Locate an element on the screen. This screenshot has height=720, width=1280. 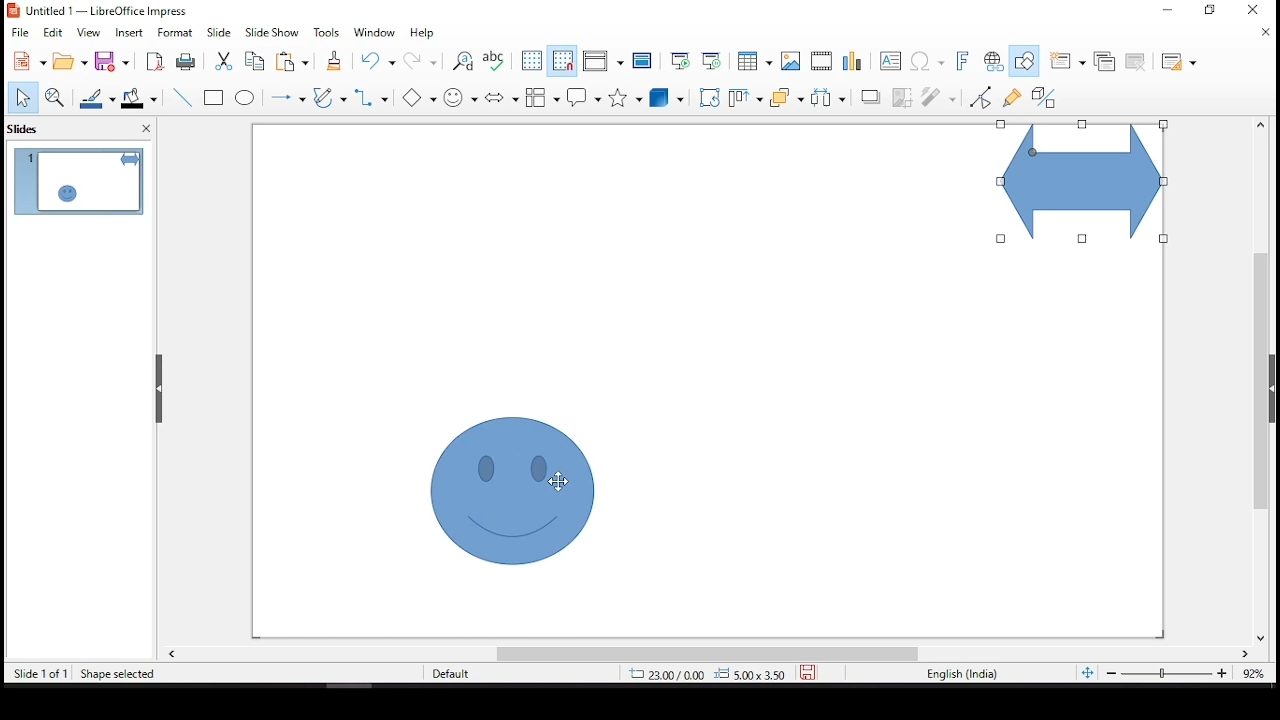
insert hyperlink is located at coordinates (993, 62).